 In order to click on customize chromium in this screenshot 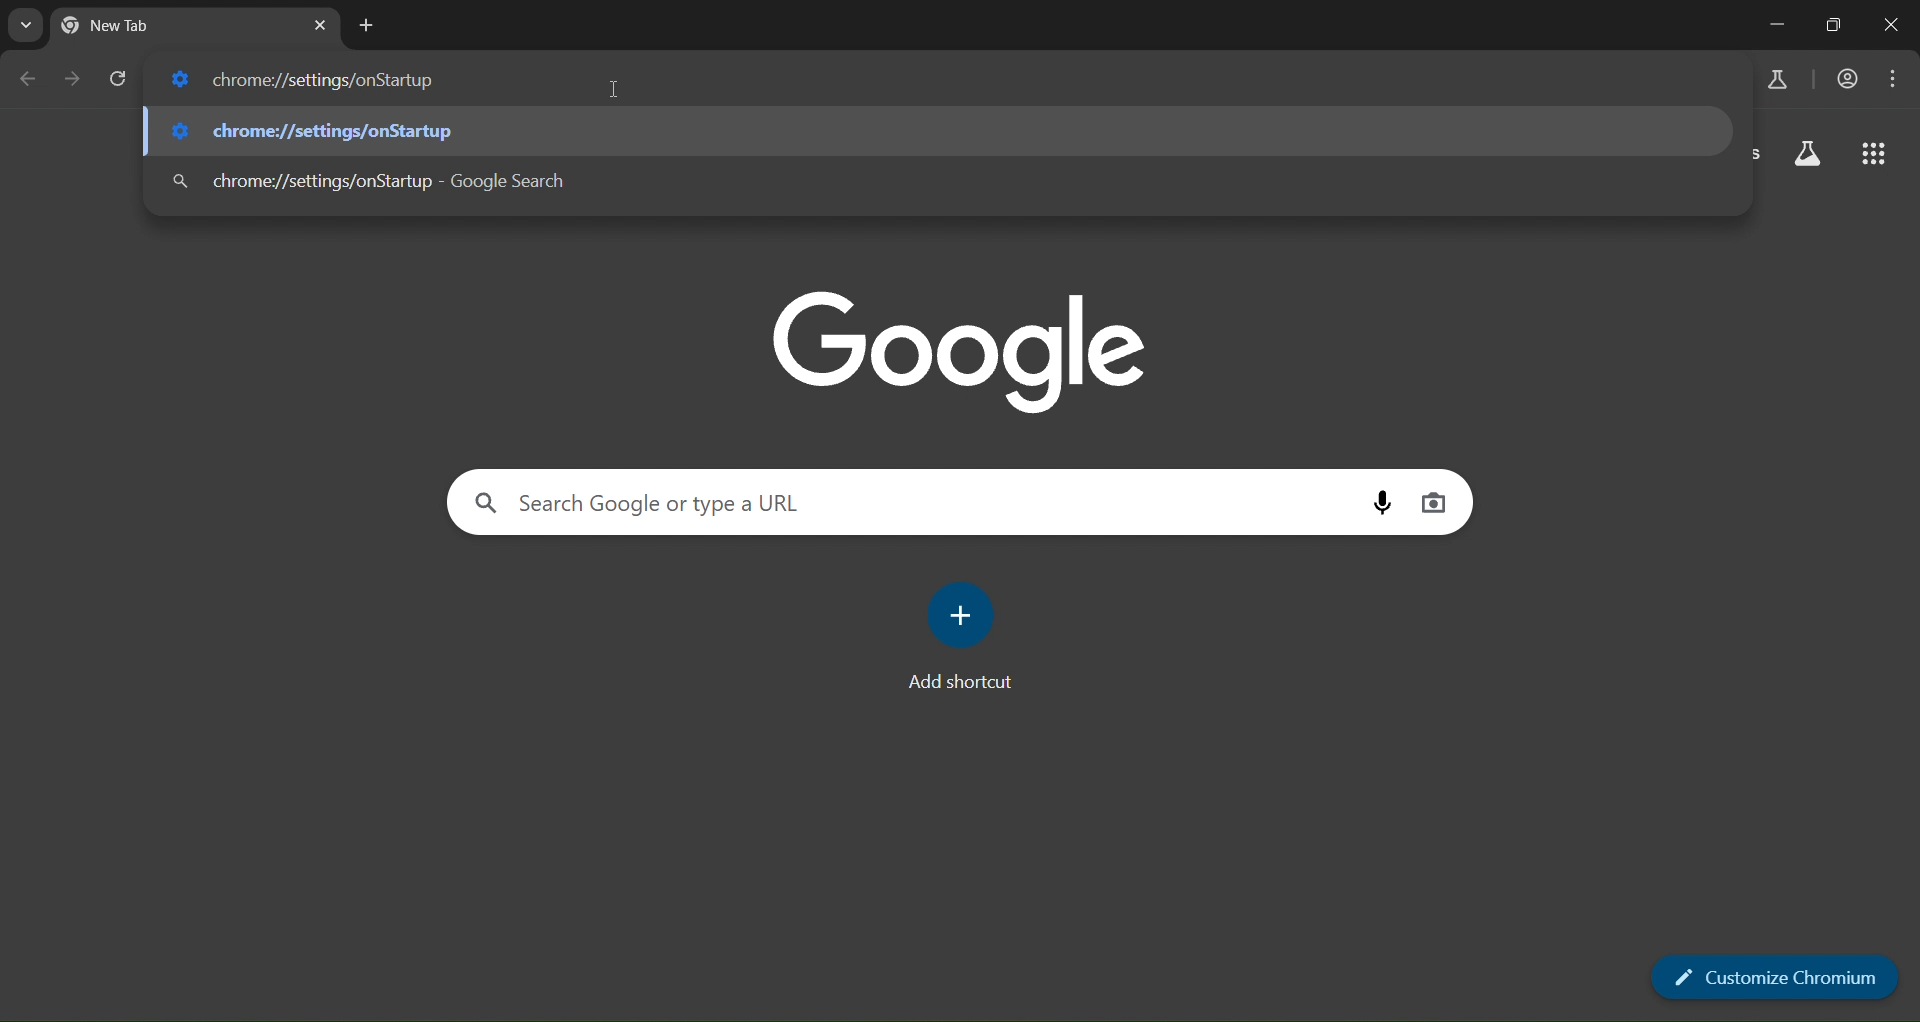, I will do `click(1780, 978)`.